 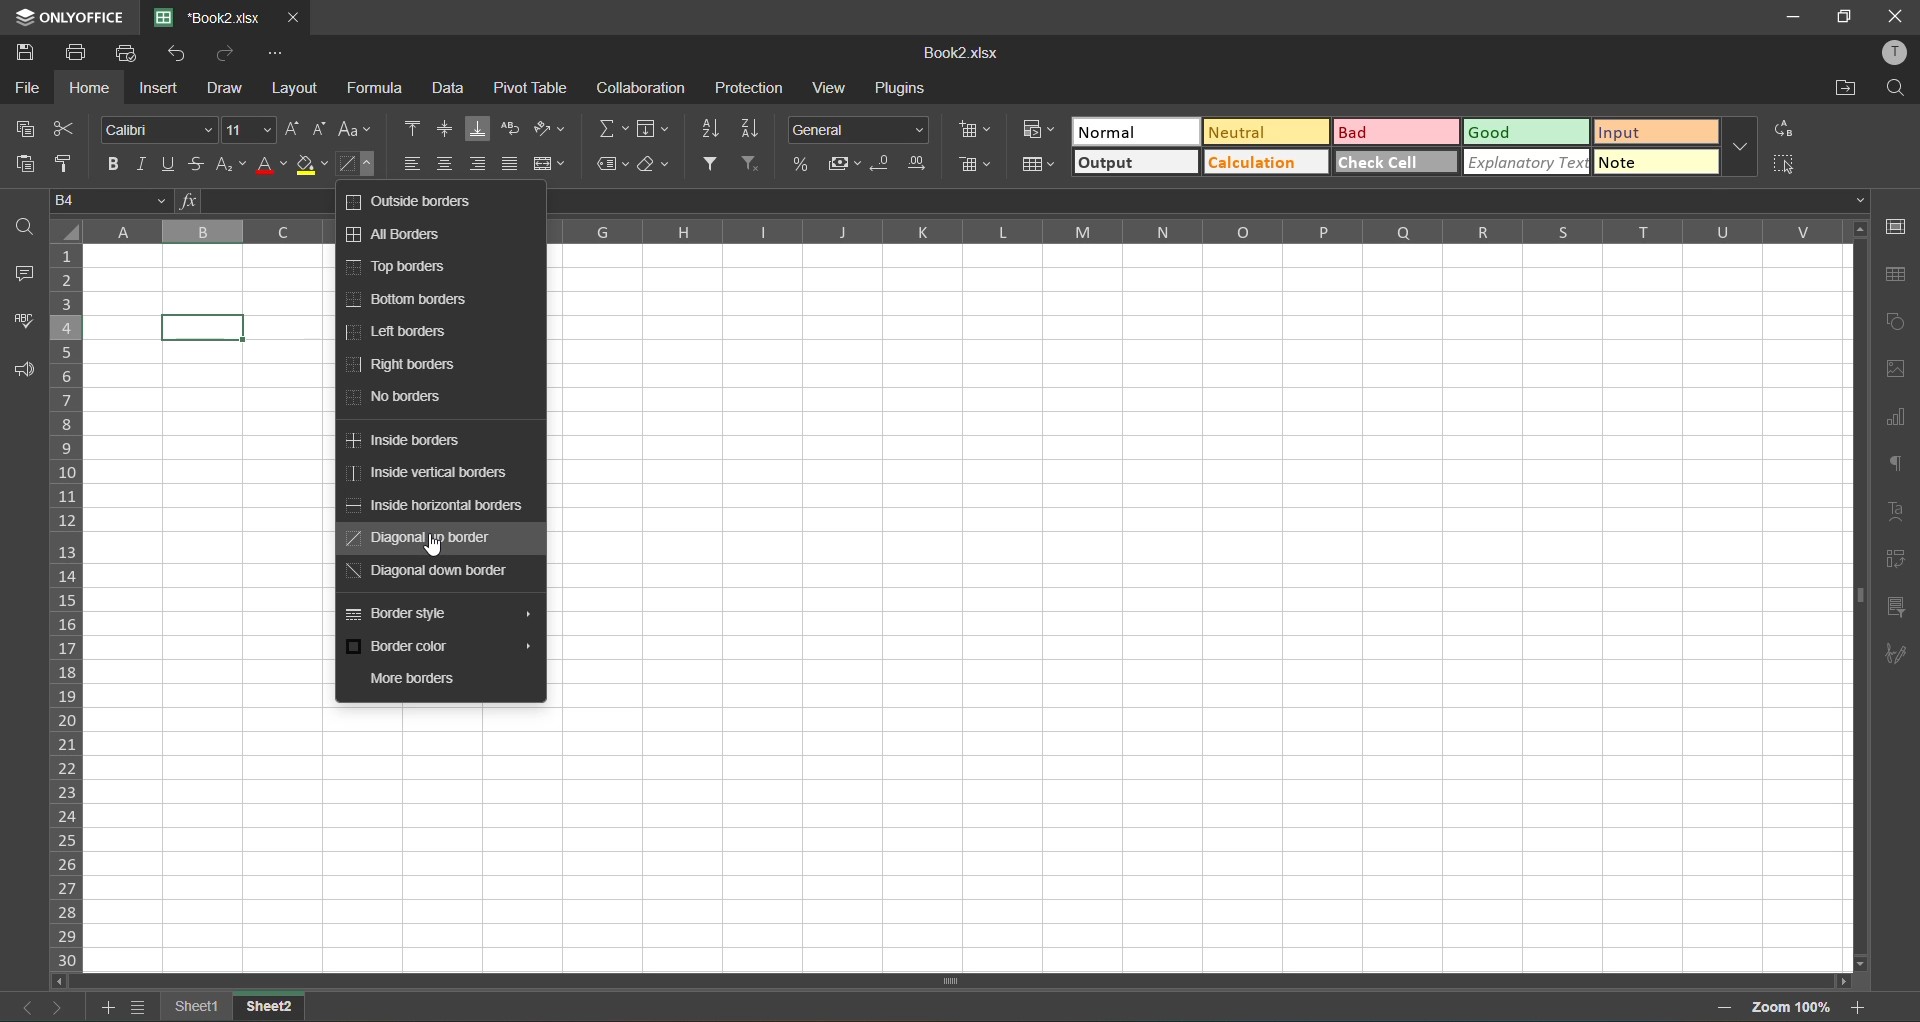 What do you see at coordinates (898, 88) in the screenshot?
I see `plugins` at bounding box center [898, 88].